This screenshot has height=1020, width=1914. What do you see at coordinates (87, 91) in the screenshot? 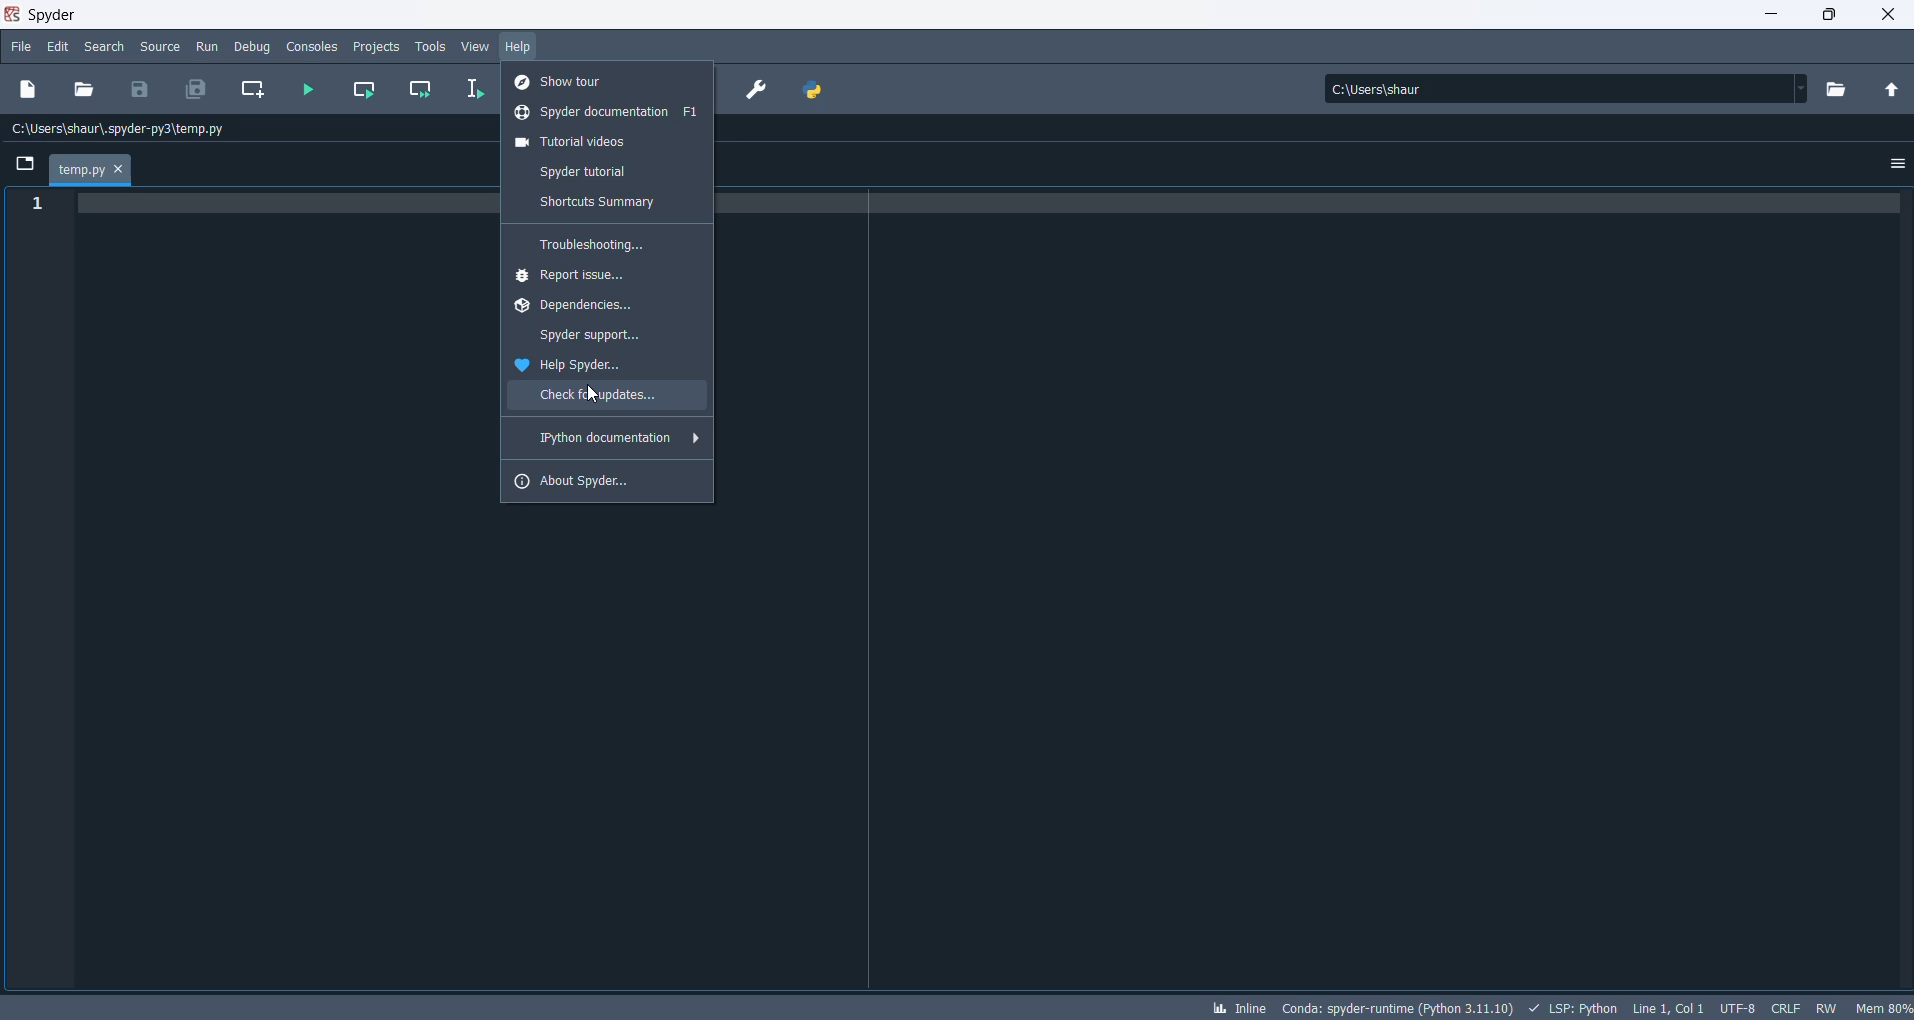
I see `open ` at bounding box center [87, 91].